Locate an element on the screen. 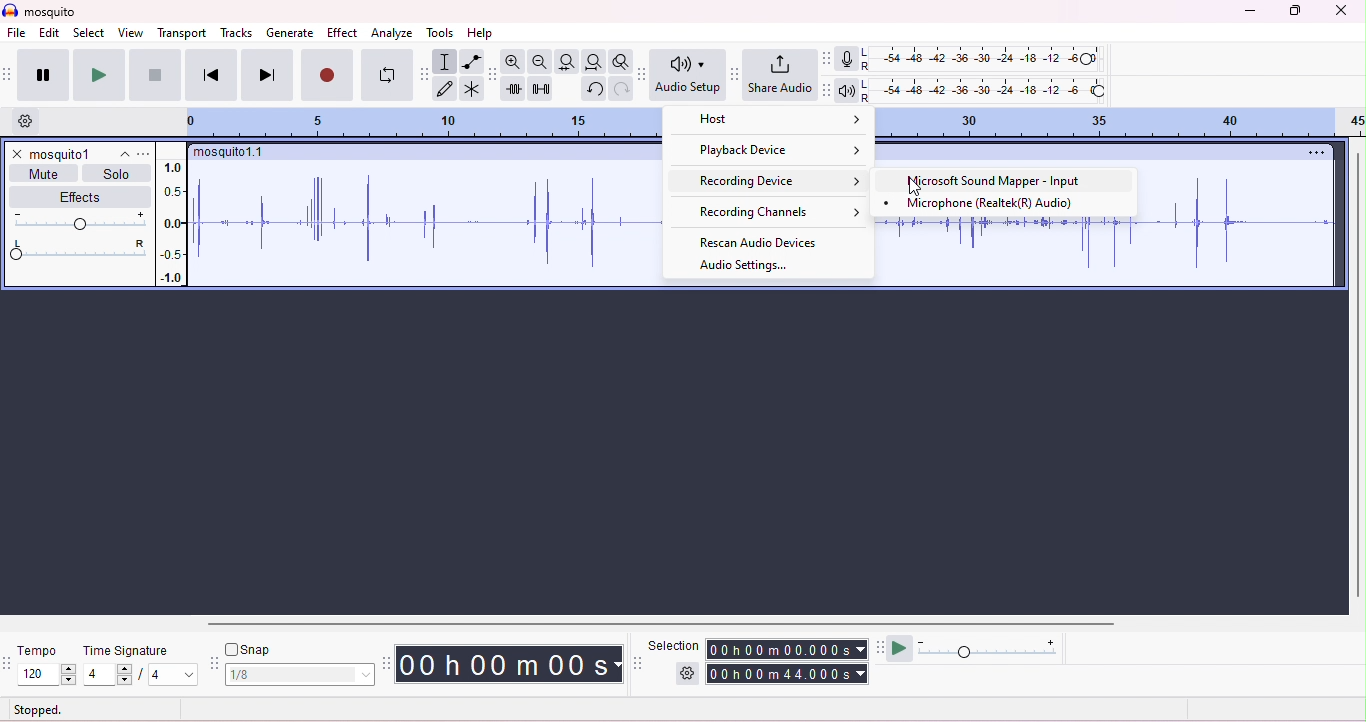 This screenshot has width=1366, height=722. trim outside selection is located at coordinates (515, 89).